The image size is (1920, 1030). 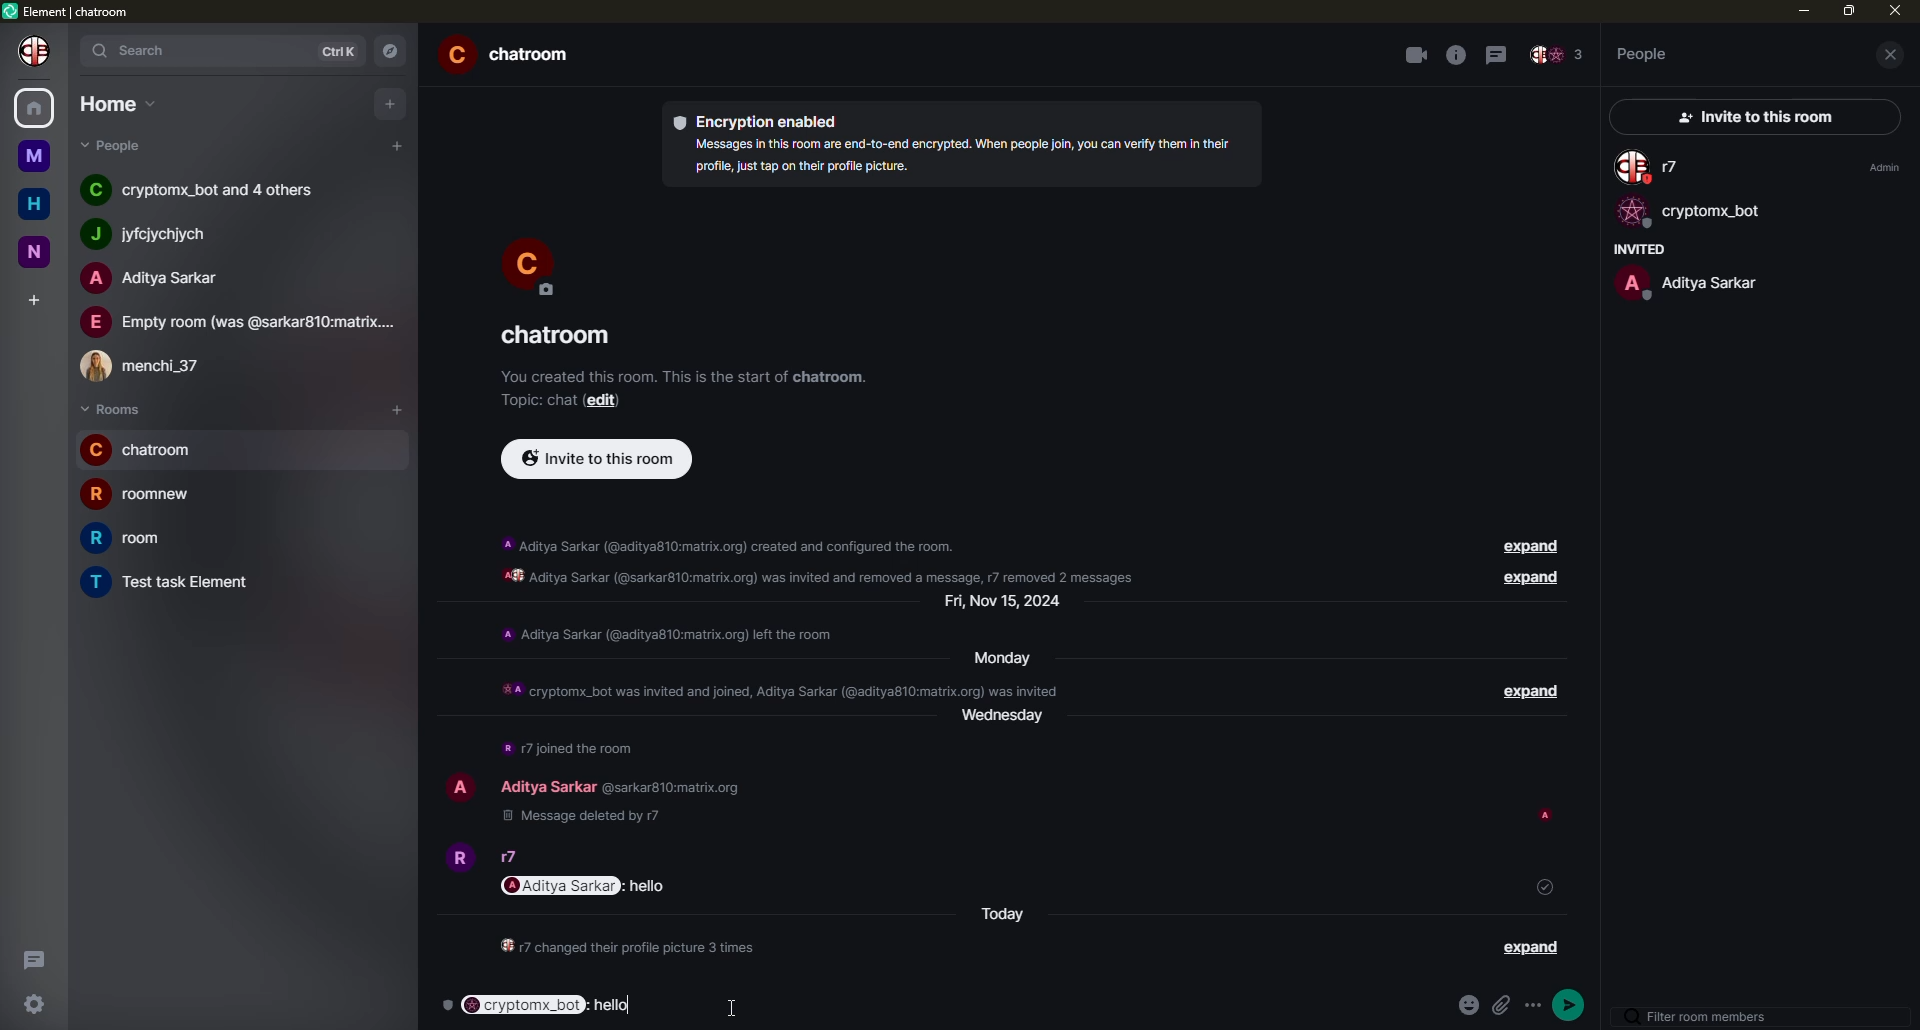 What do you see at coordinates (392, 102) in the screenshot?
I see `add` at bounding box center [392, 102].